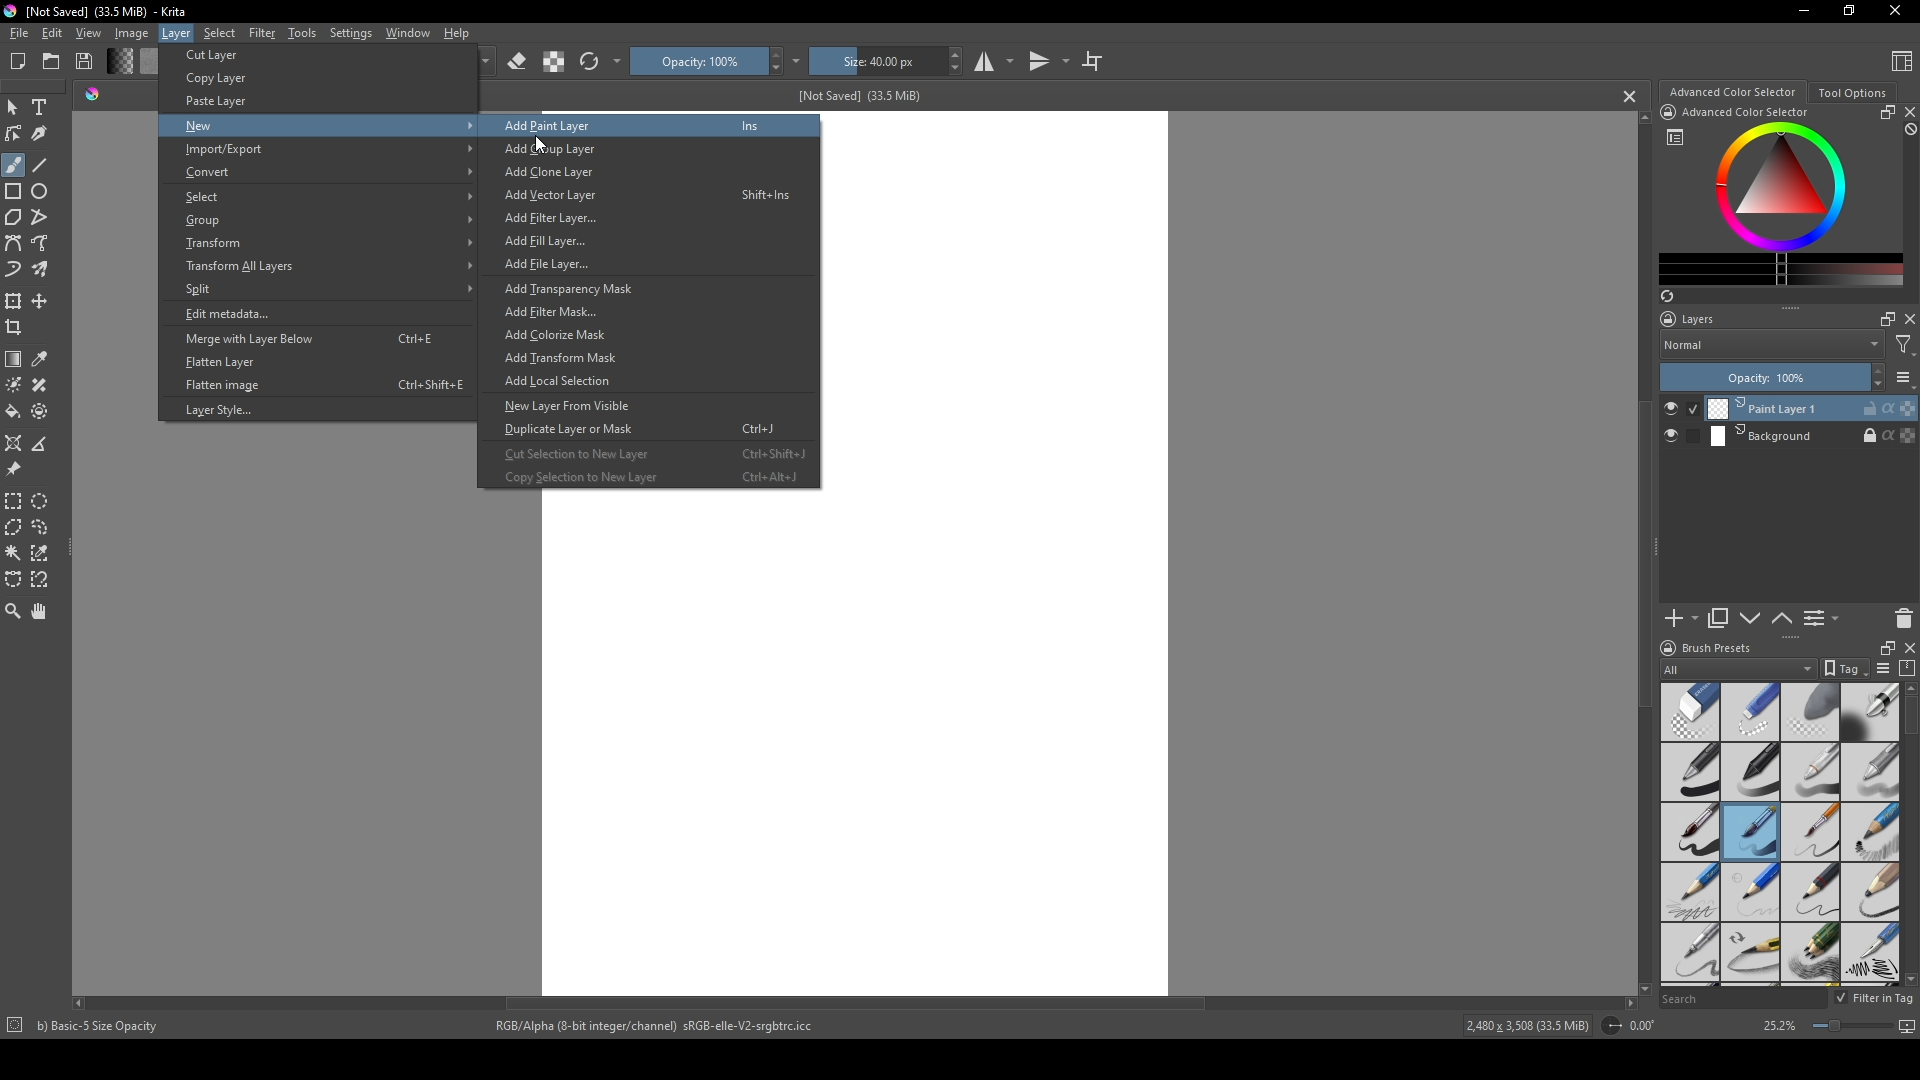  I want to click on sharp pencil, so click(1689, 954).